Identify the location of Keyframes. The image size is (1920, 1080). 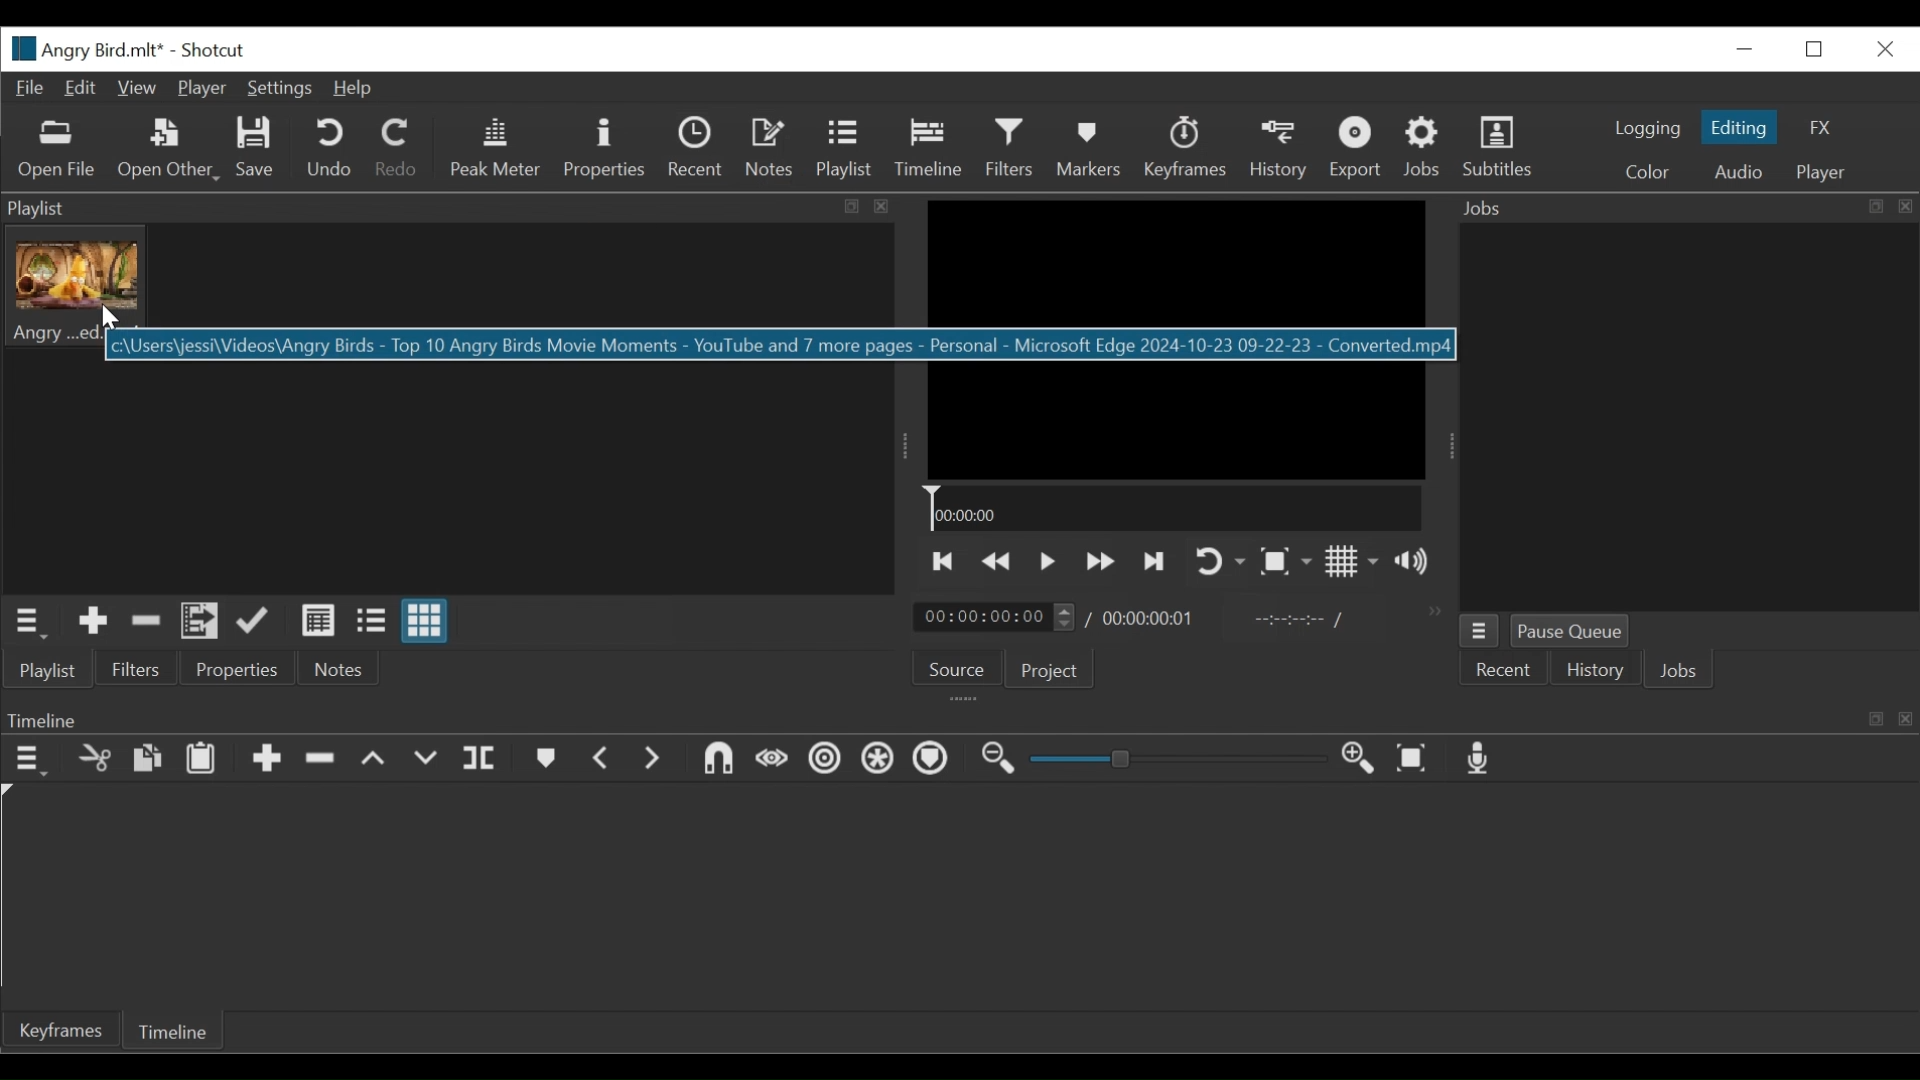
(1185, 147).